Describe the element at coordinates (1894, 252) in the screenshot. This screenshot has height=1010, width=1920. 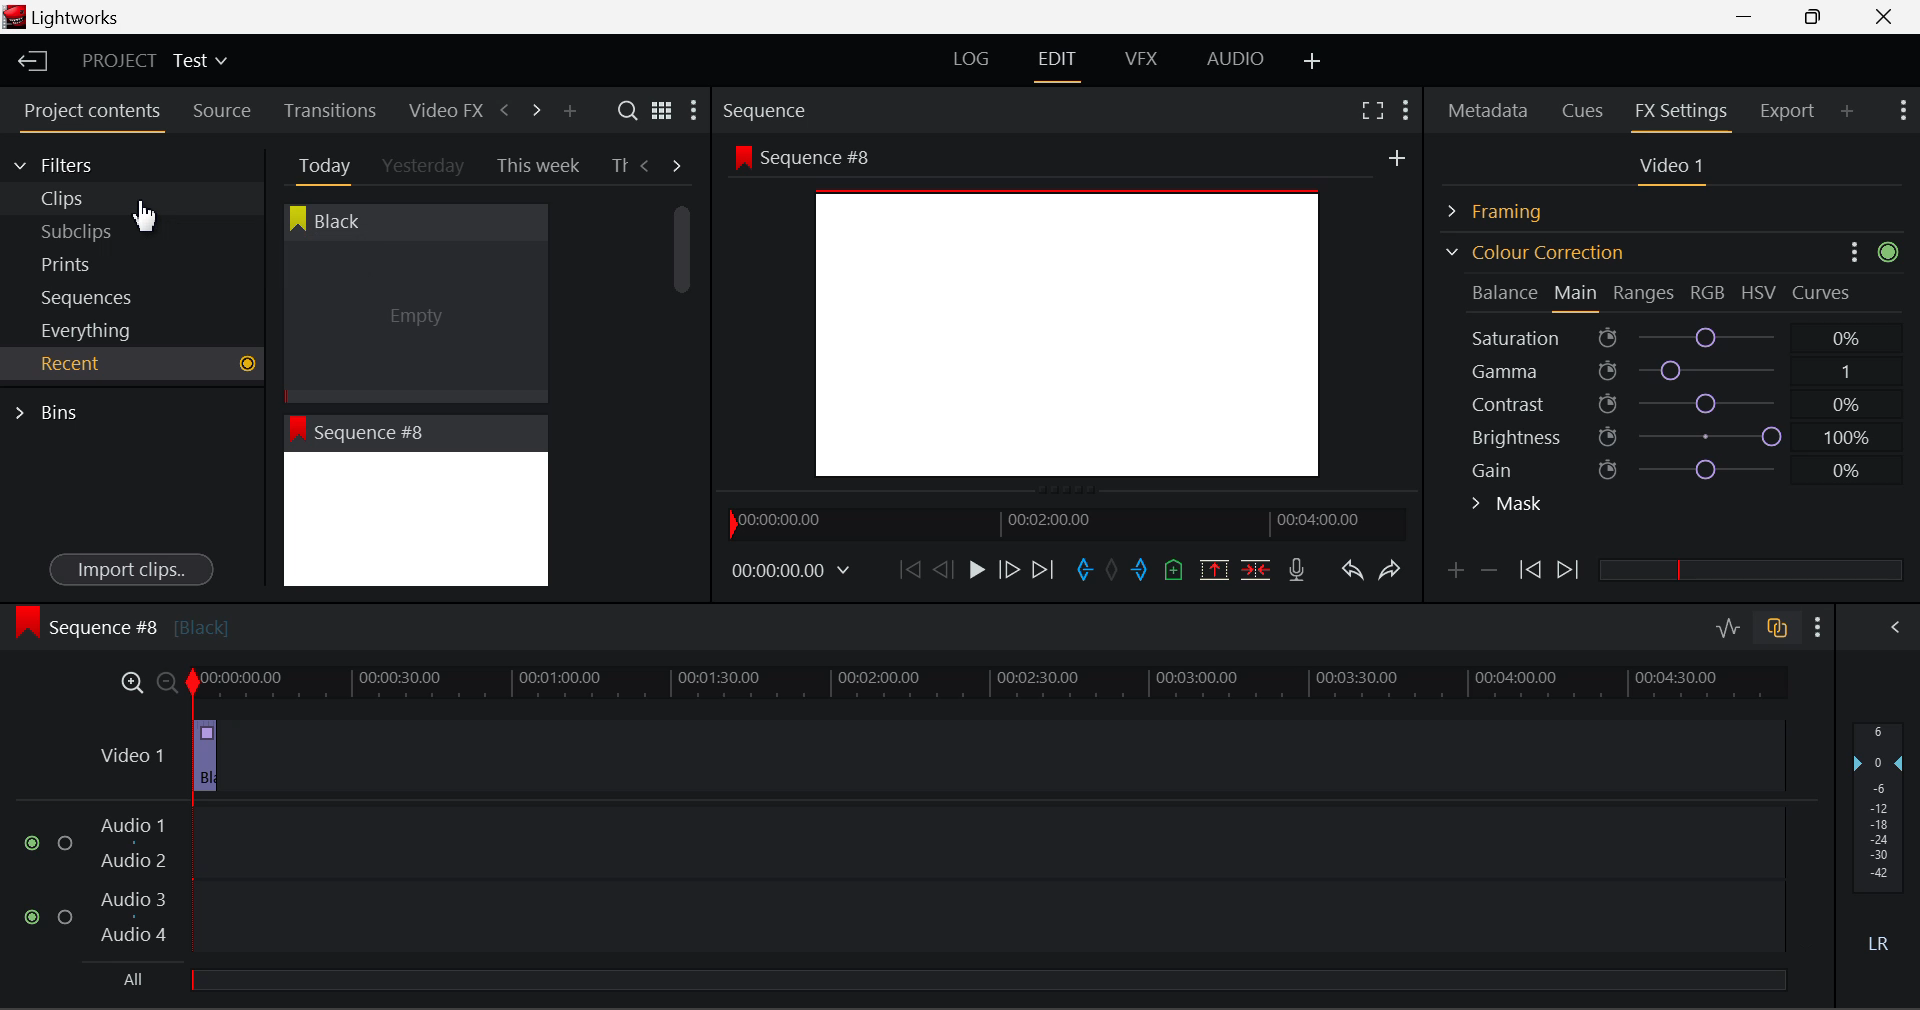
I see `icon` at that location.